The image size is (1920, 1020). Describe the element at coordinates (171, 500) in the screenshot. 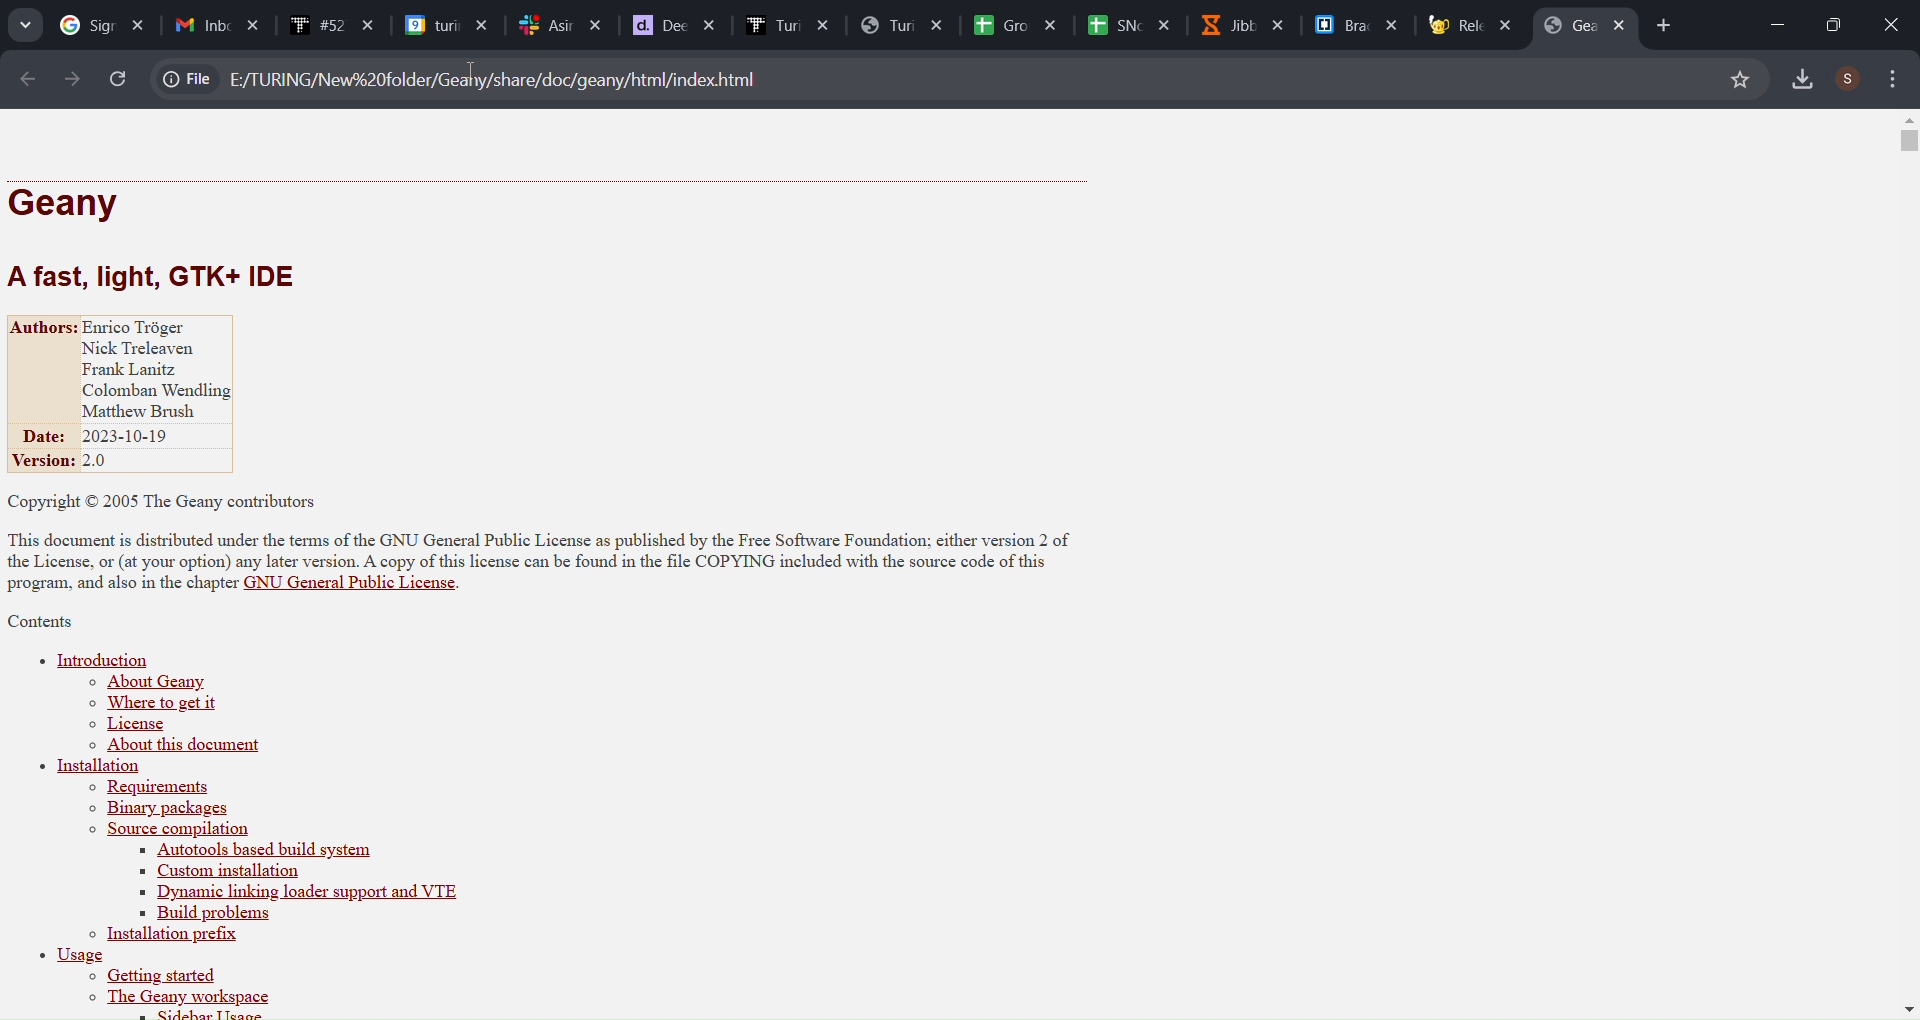

I see `Copyright@ 2005 the Geany contributors` at that location.